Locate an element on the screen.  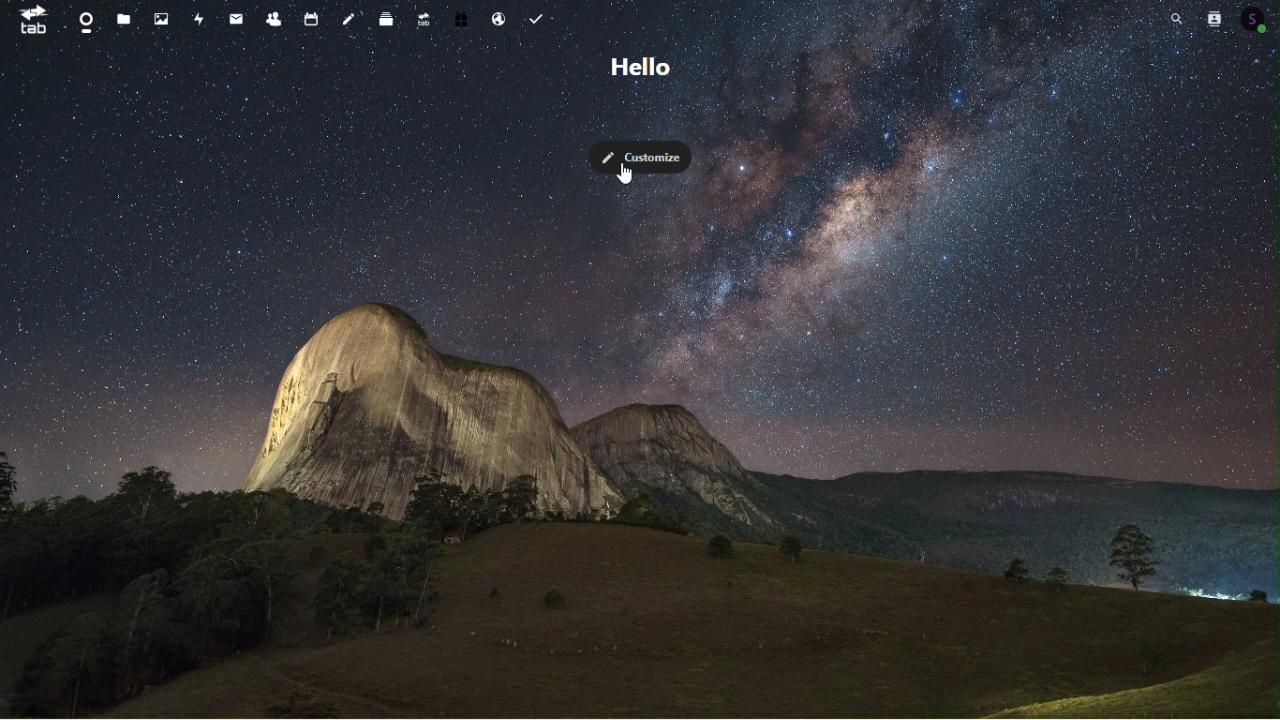
Search is located at coordinates (1171, 20).